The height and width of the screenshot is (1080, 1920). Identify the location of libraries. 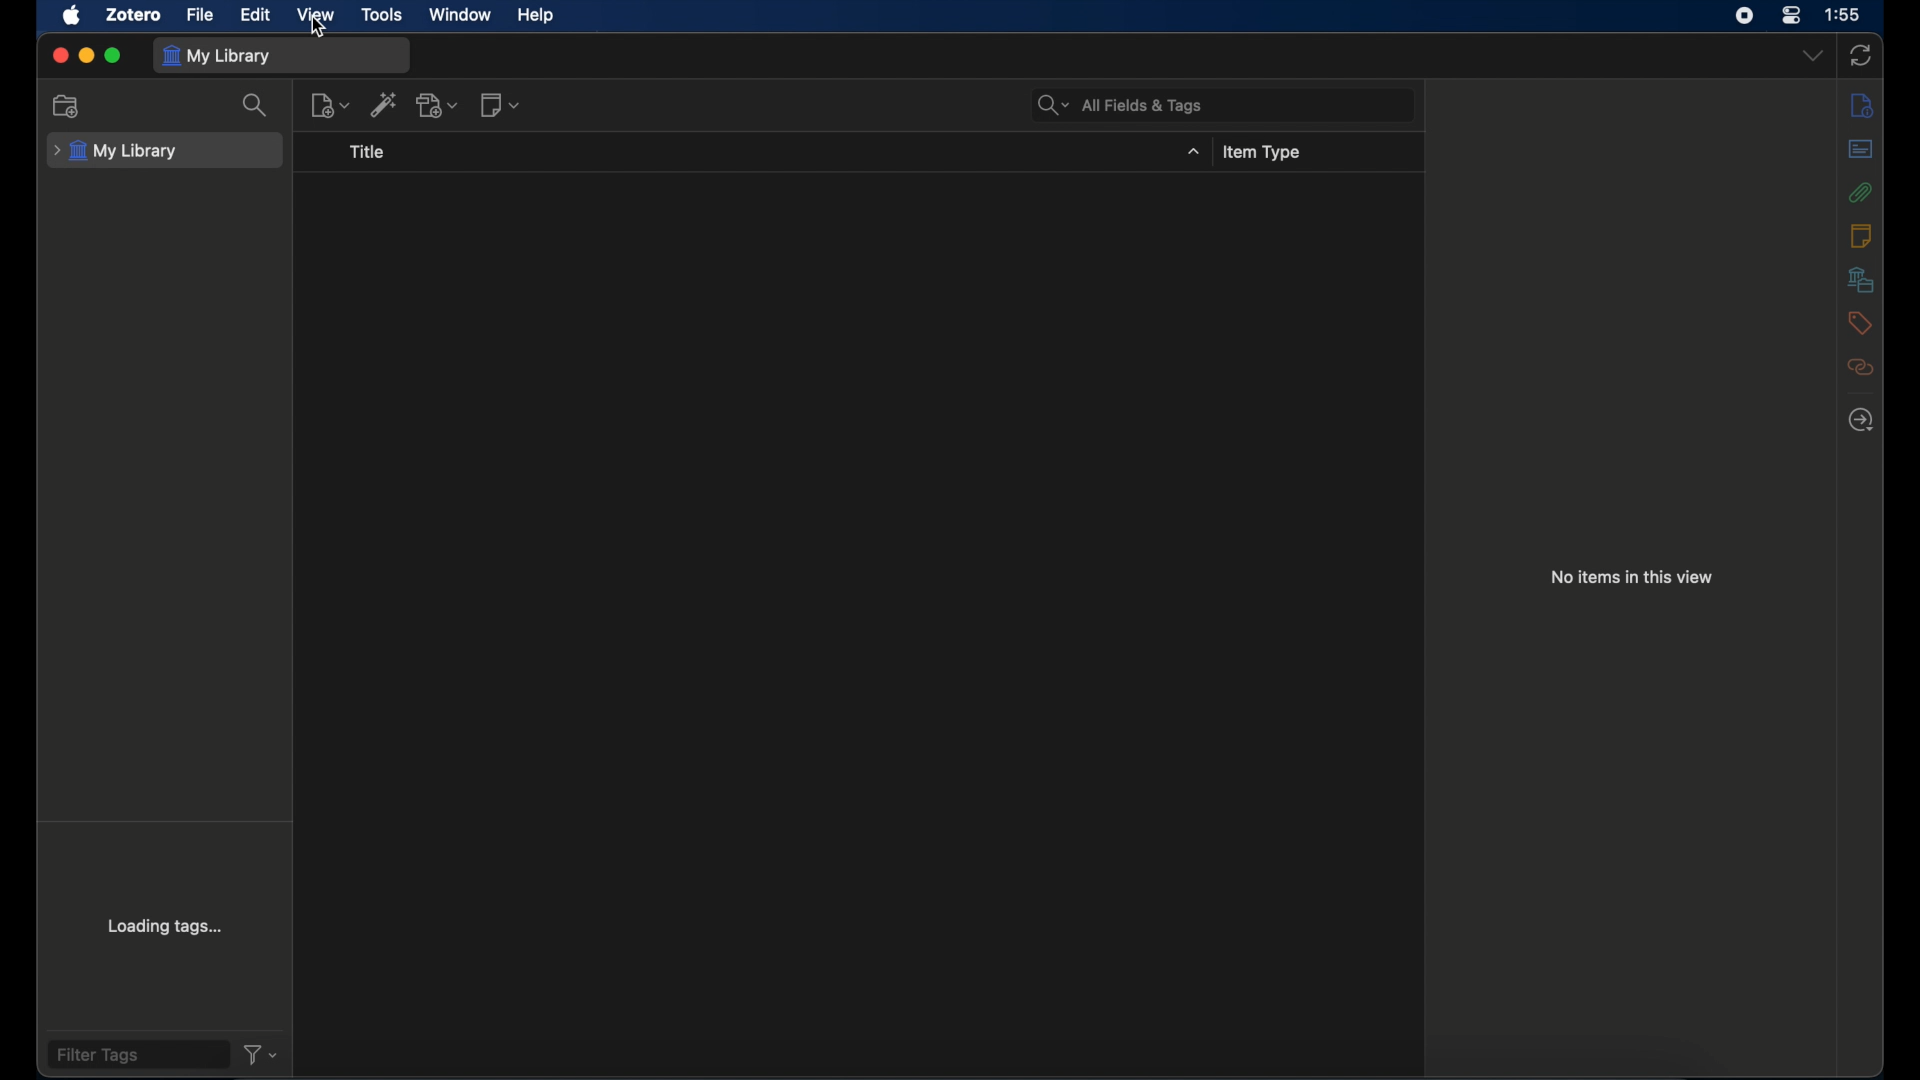
(1861, 279).